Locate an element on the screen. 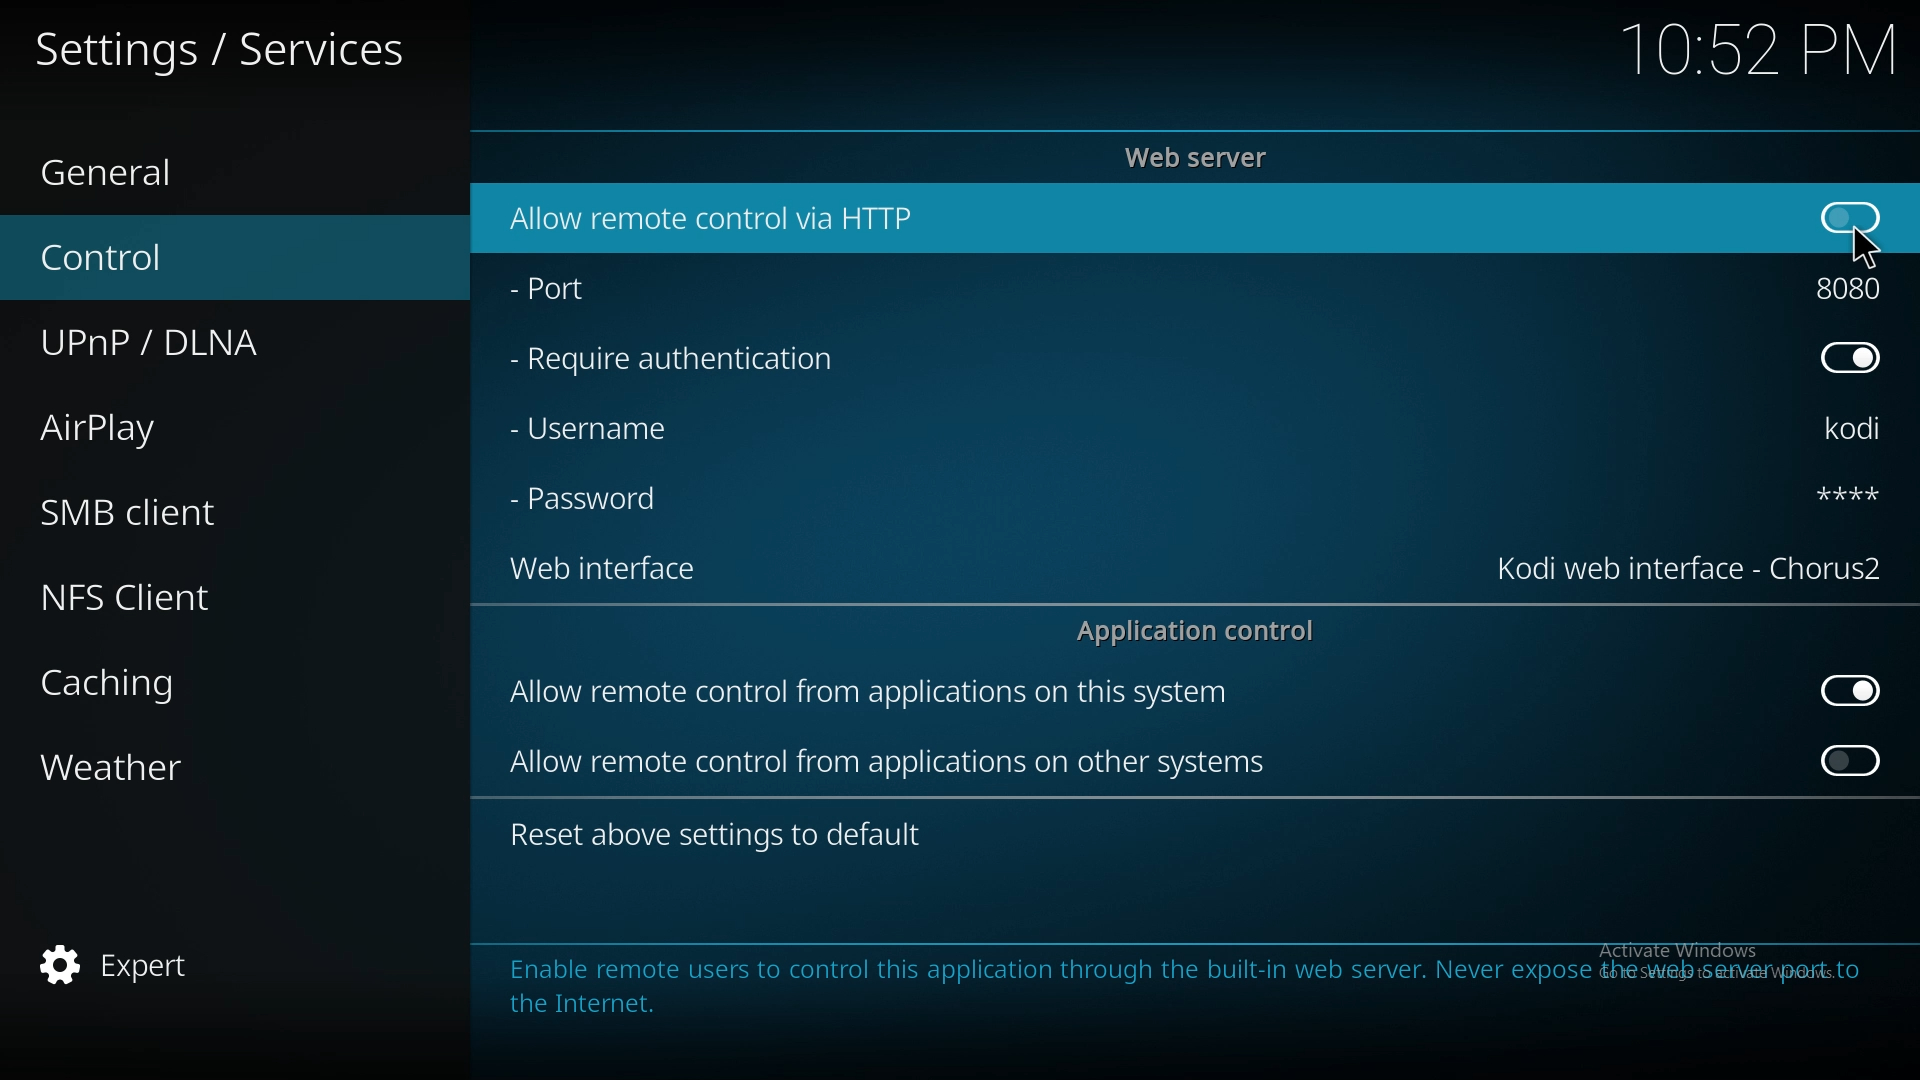  password is located at coordinates (592, 501).